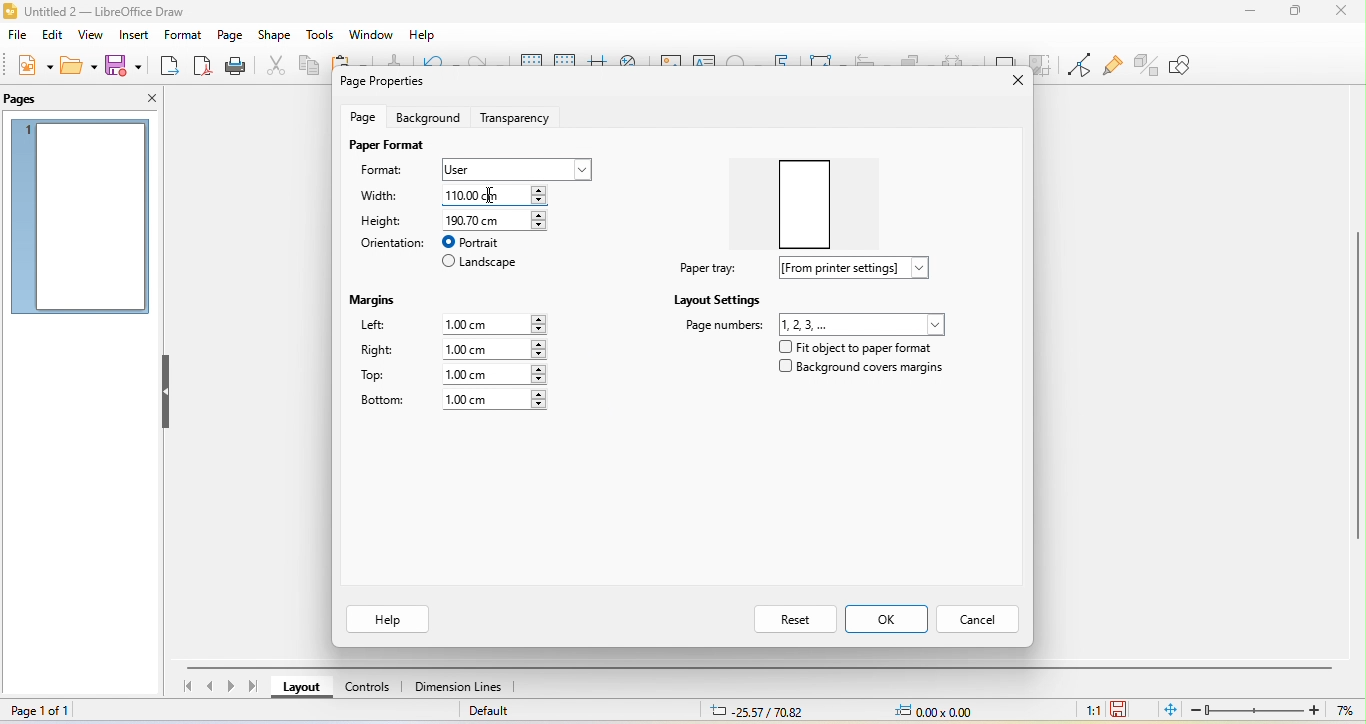 The image size is (1366, 724). I want to click on toggle point edit mode, so click(1078, 65).